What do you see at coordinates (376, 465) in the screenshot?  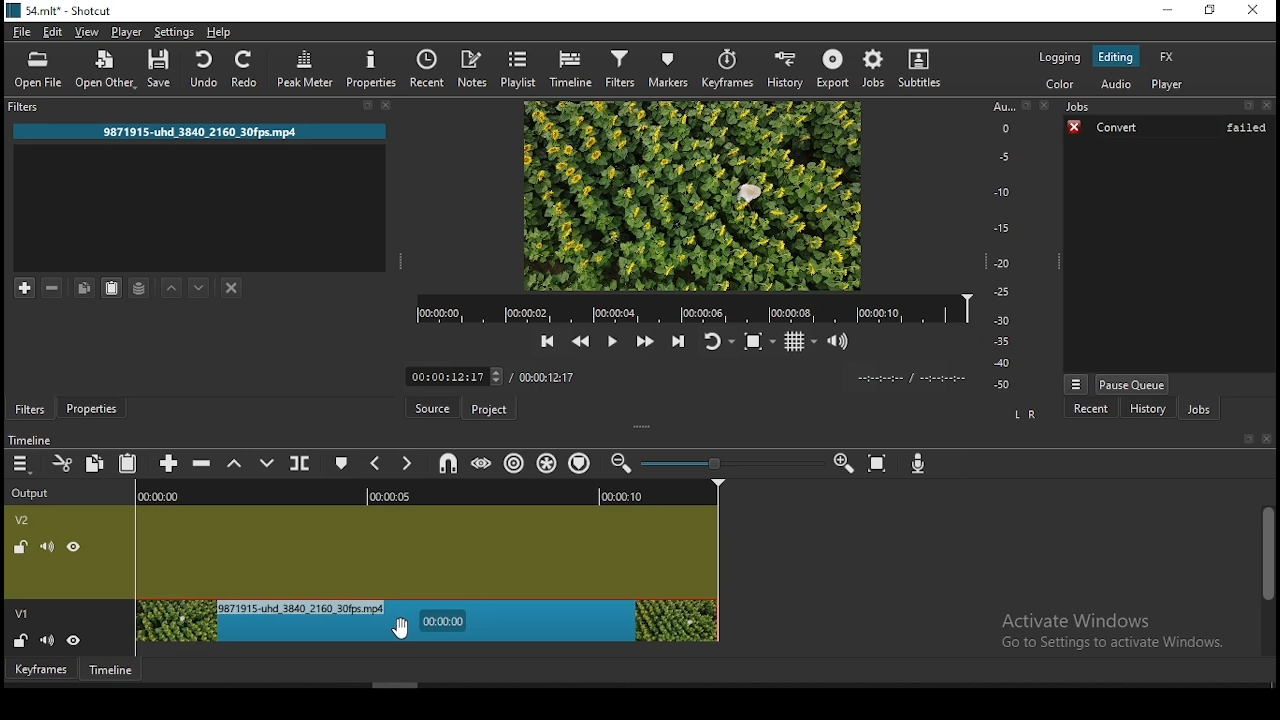 I see `previous marker` at bounding box center [376, 465].